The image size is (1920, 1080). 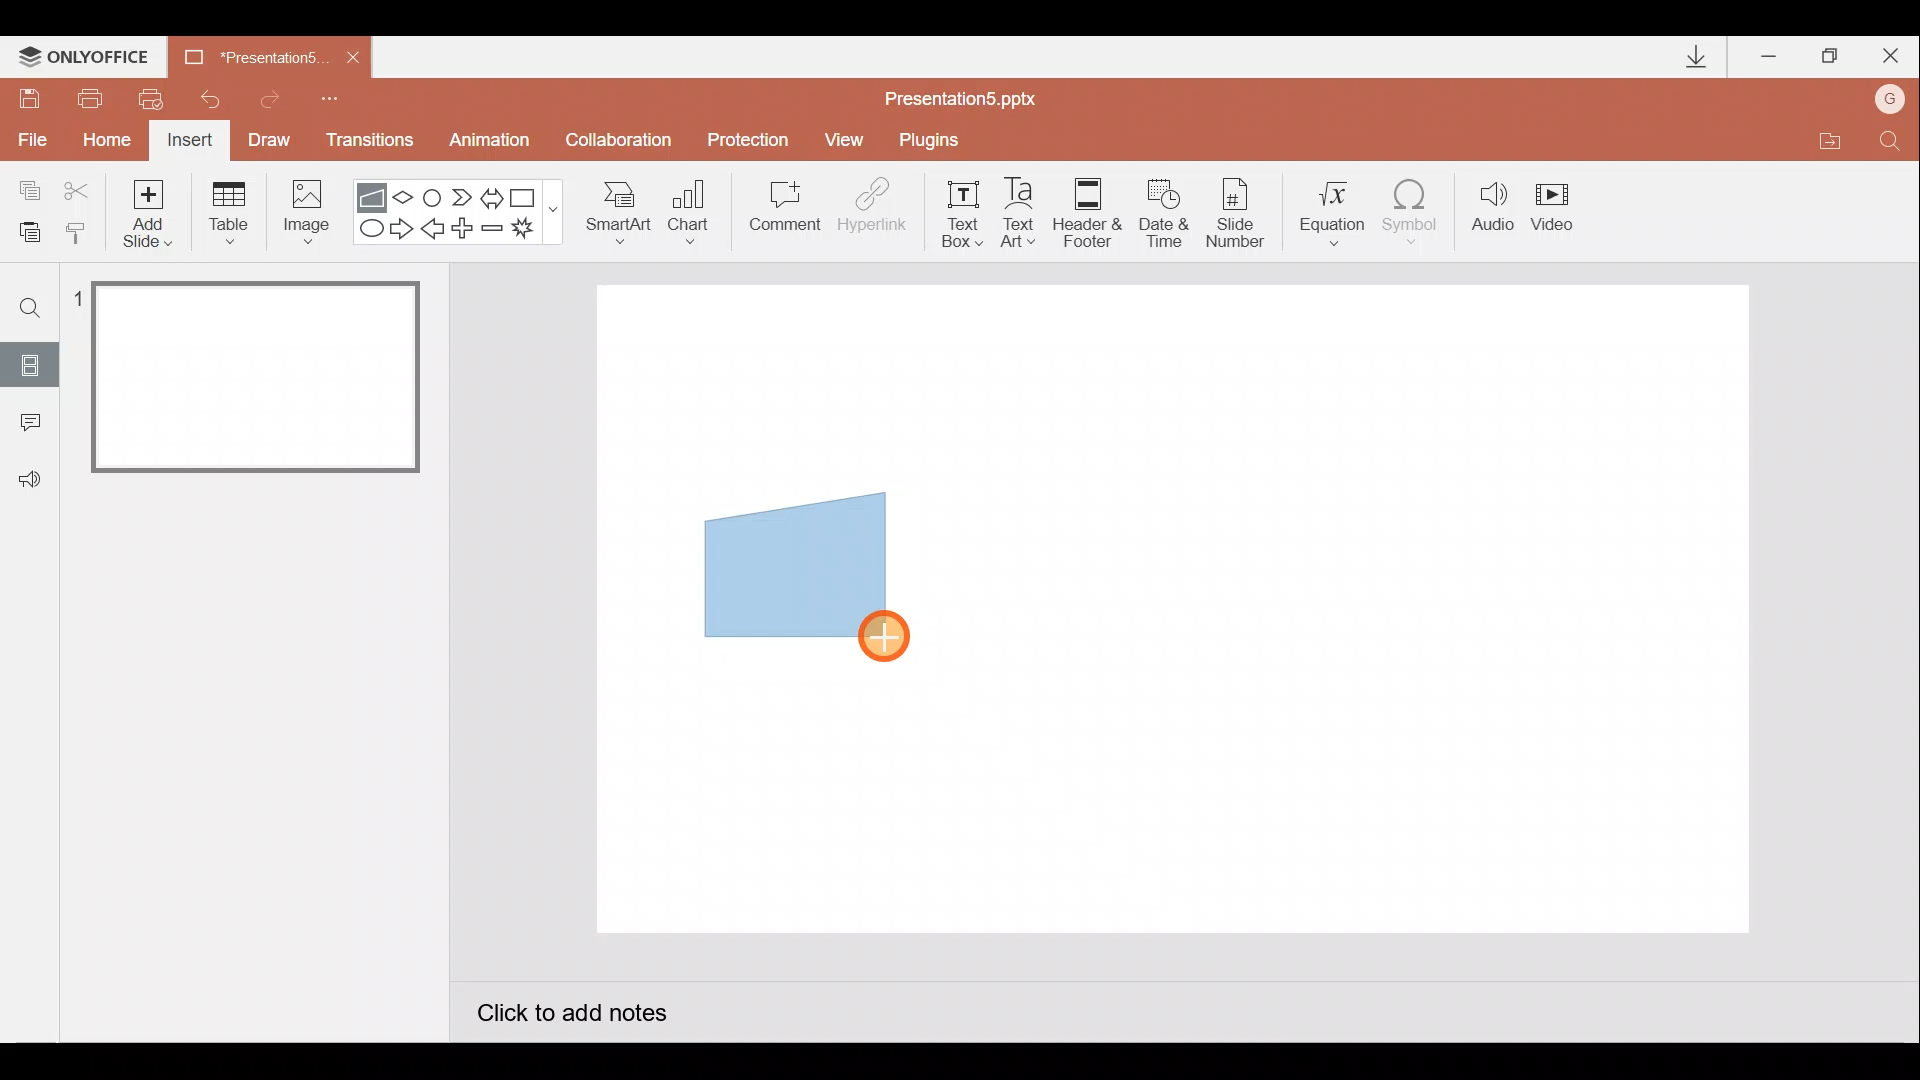 I want to click on Text box, so click(x=956, y=211).